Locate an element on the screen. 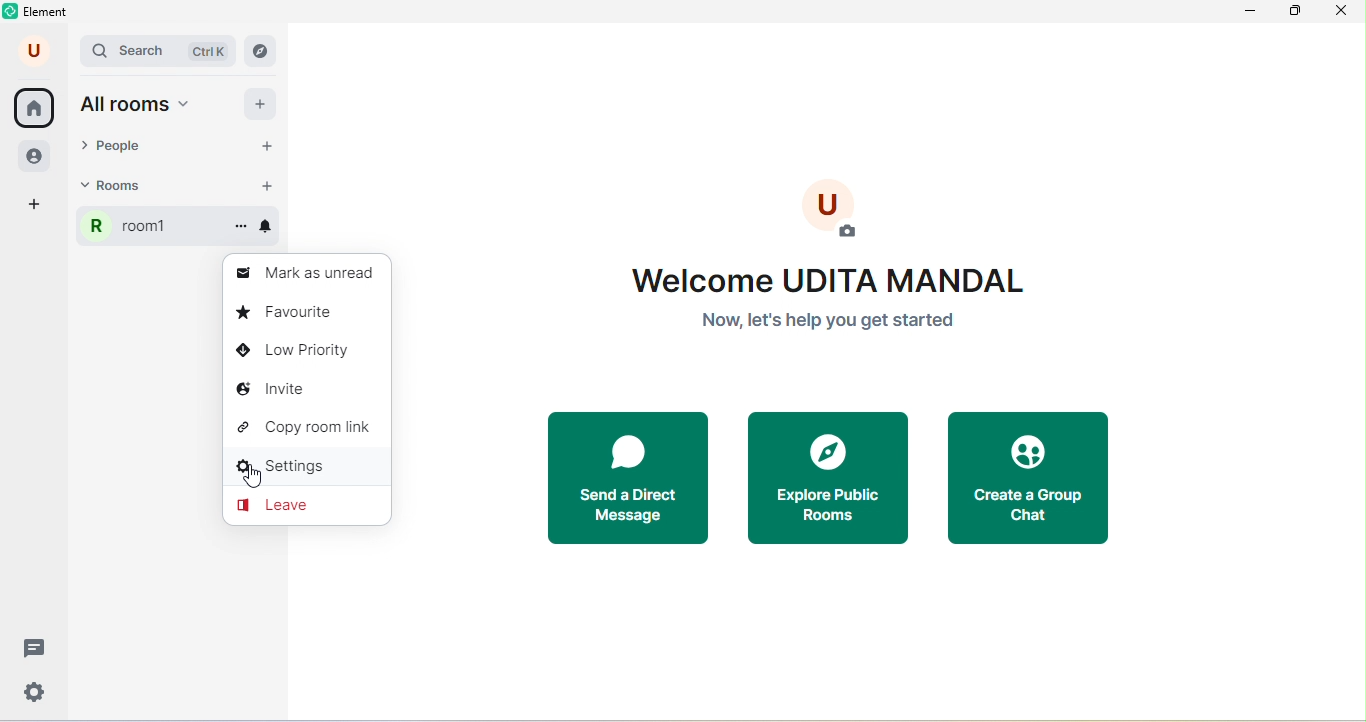 The width and height of the screenshot is (1366, 722). mark as unread is located at coordinates (306, 273).